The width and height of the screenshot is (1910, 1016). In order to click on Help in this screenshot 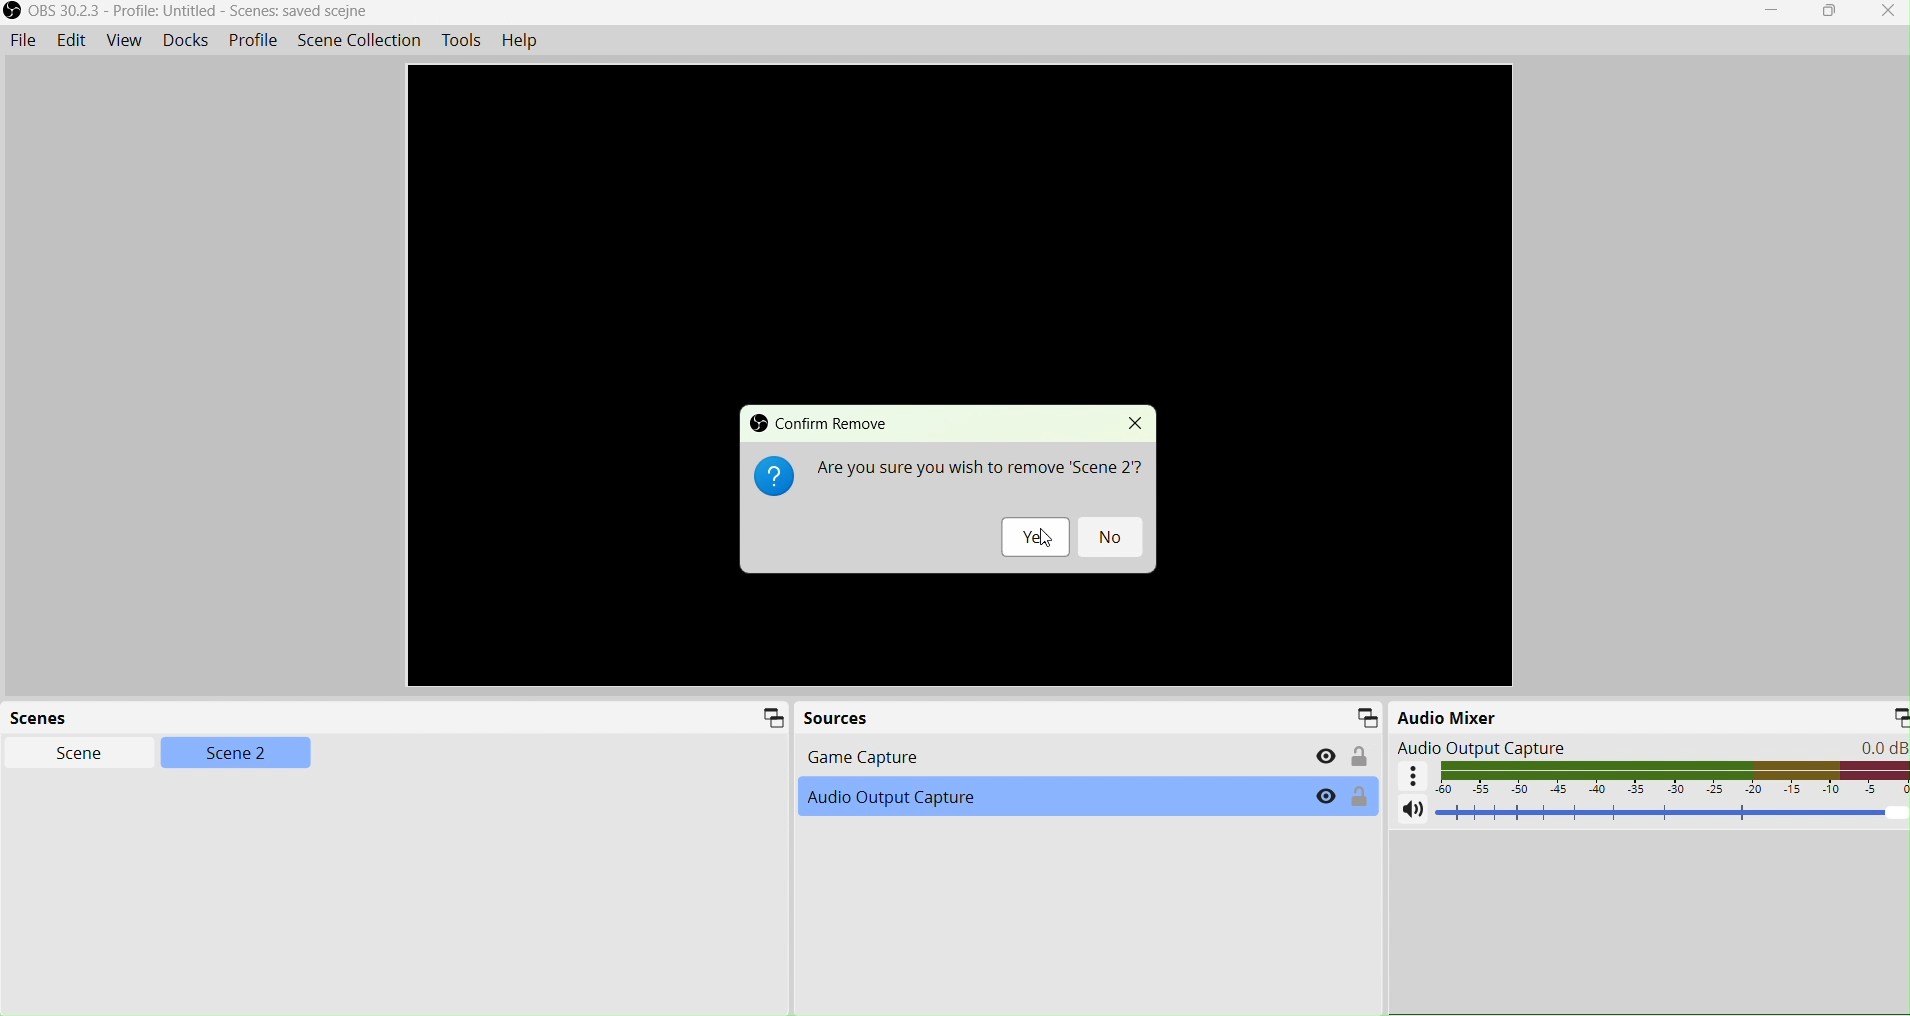, I will do `click(520, 40)`.